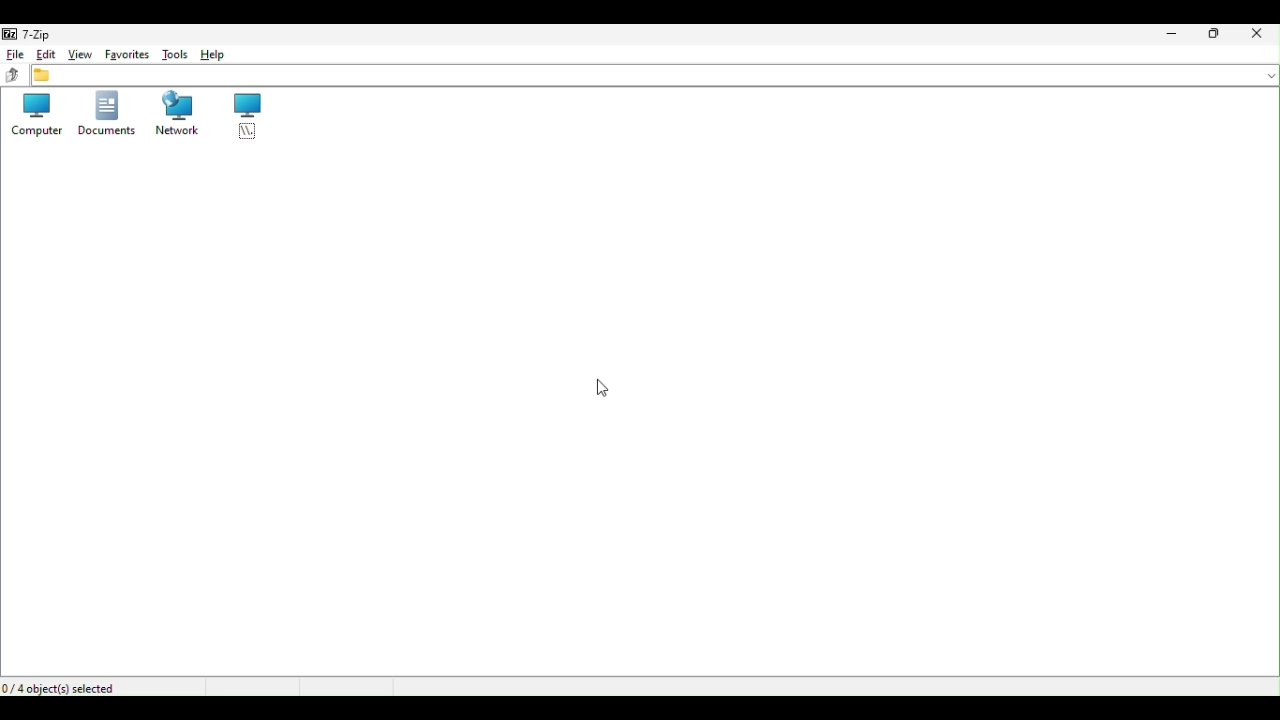 This screenshot has height=720, width=1280. I want to click on Network, so click(175, 114).